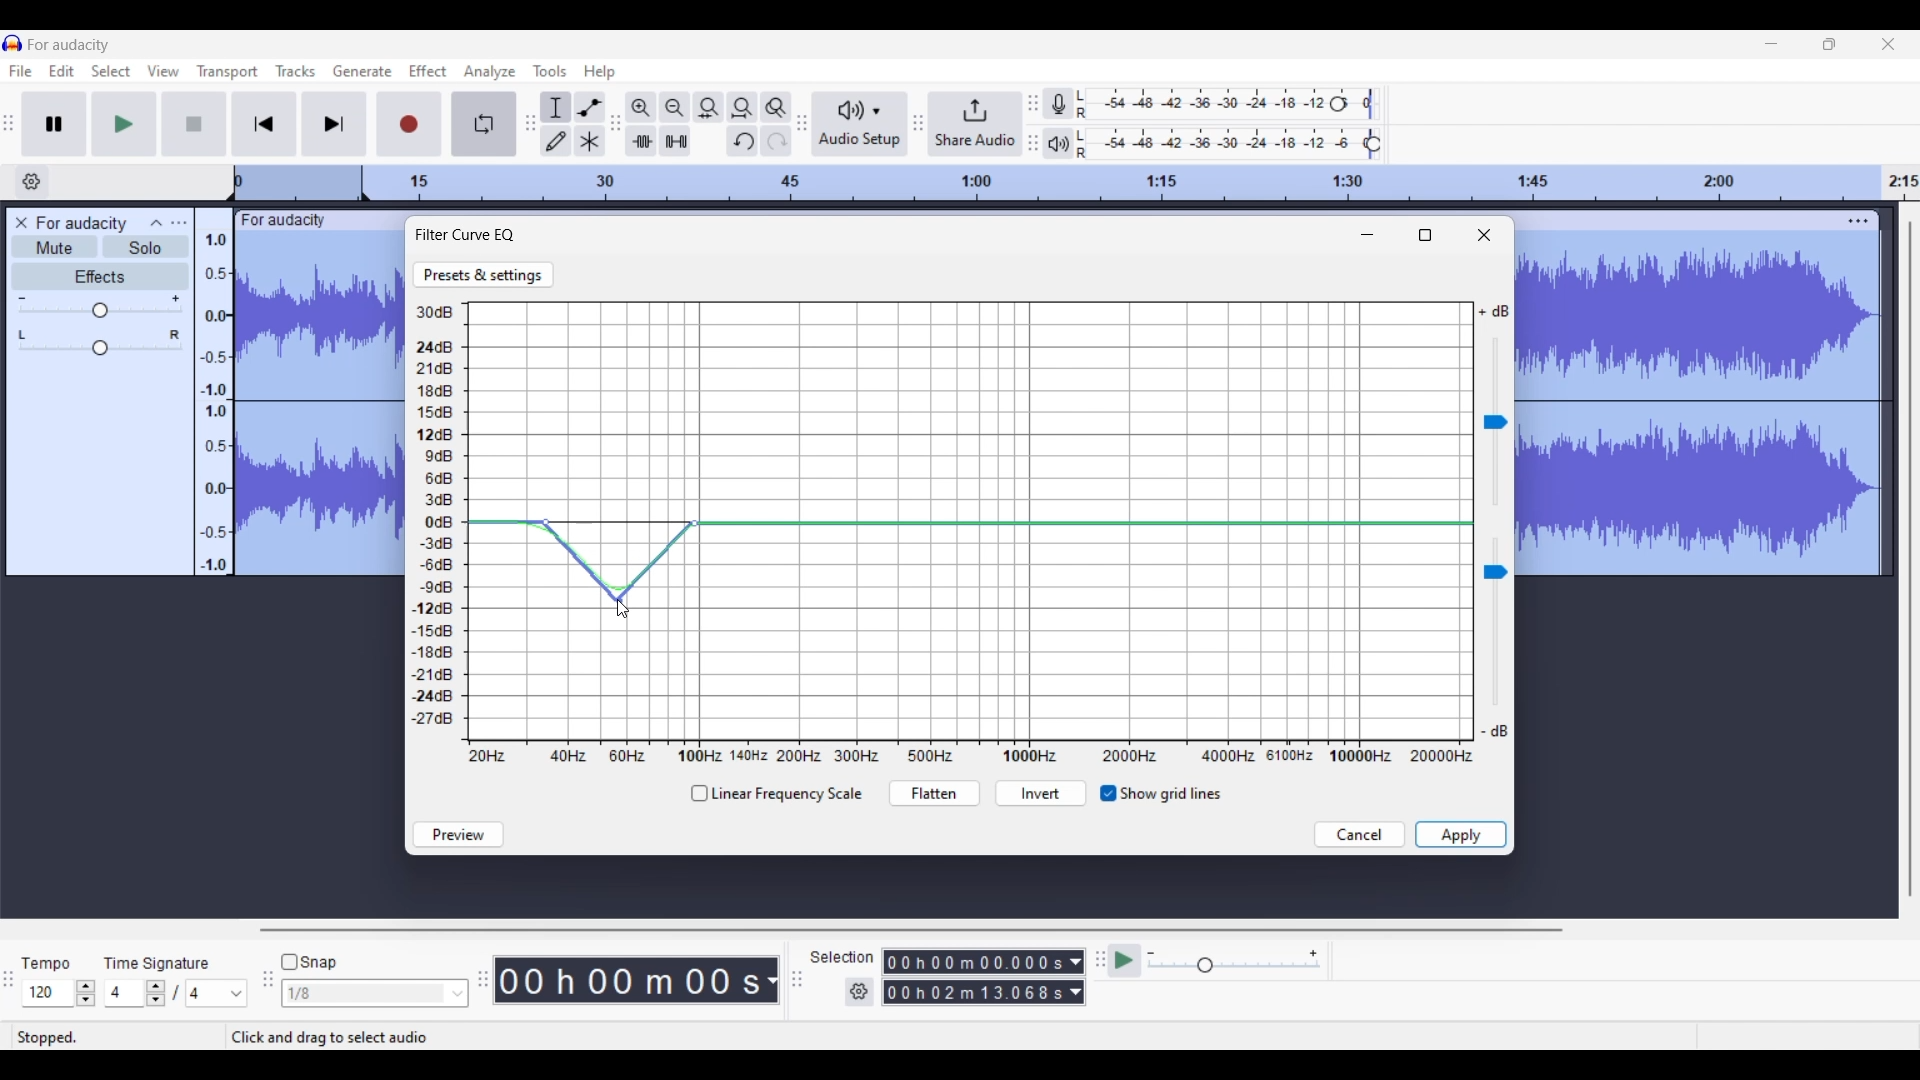  What do you see at coordinates (175, 335) in the screenshot?
I see `Pan right` at bounding box center [175, 335].